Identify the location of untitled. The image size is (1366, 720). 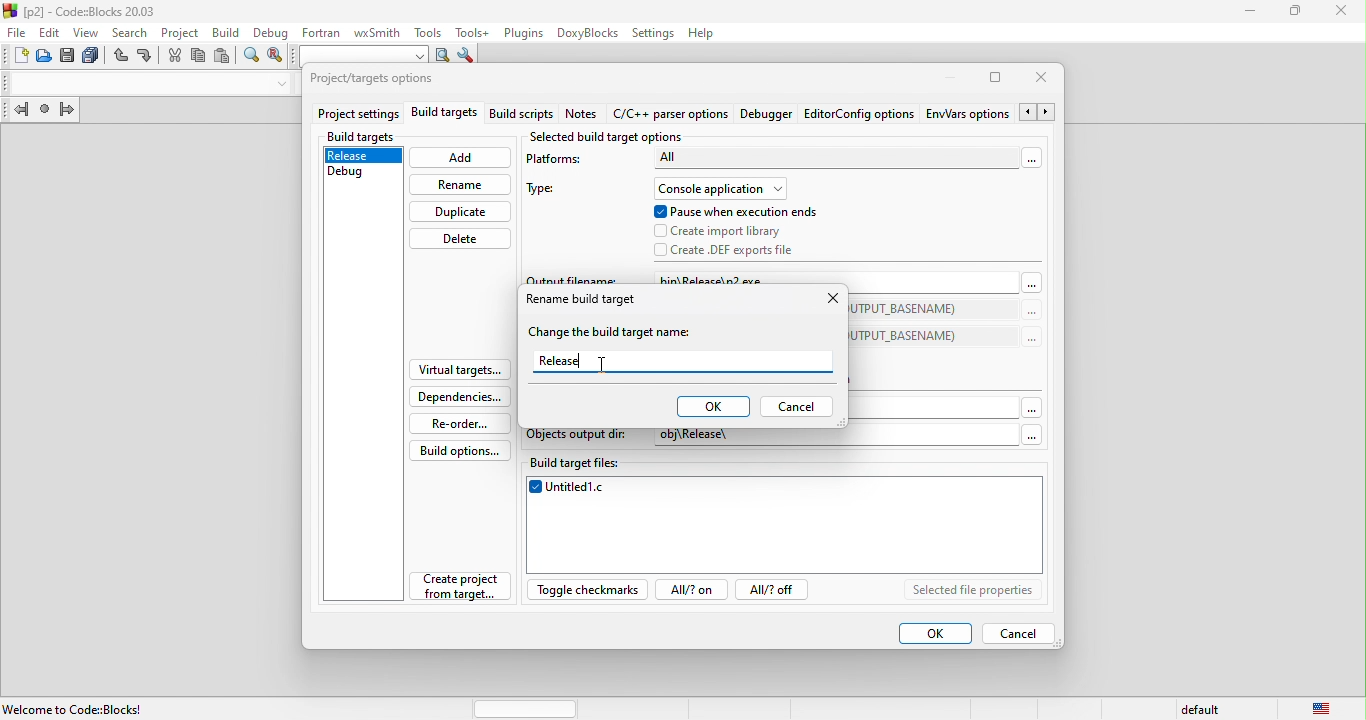
(785, 528).